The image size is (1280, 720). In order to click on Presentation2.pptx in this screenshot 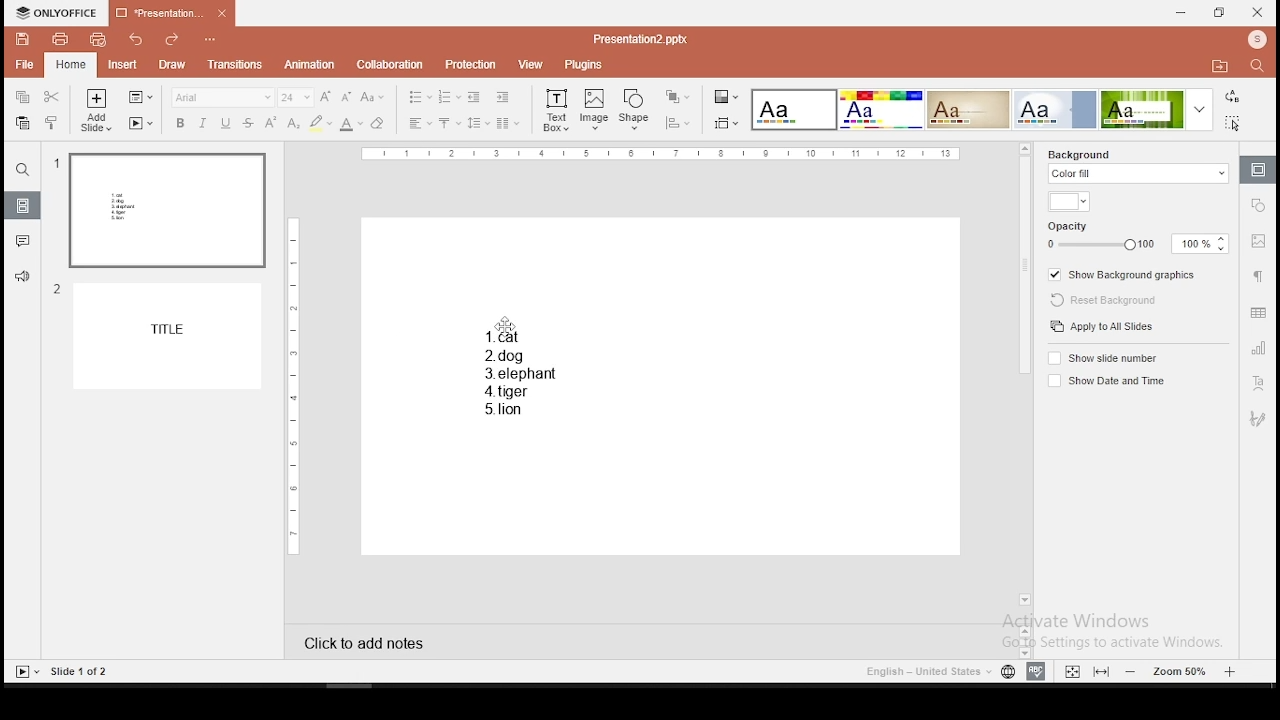, I will do `click(647, 39)`.